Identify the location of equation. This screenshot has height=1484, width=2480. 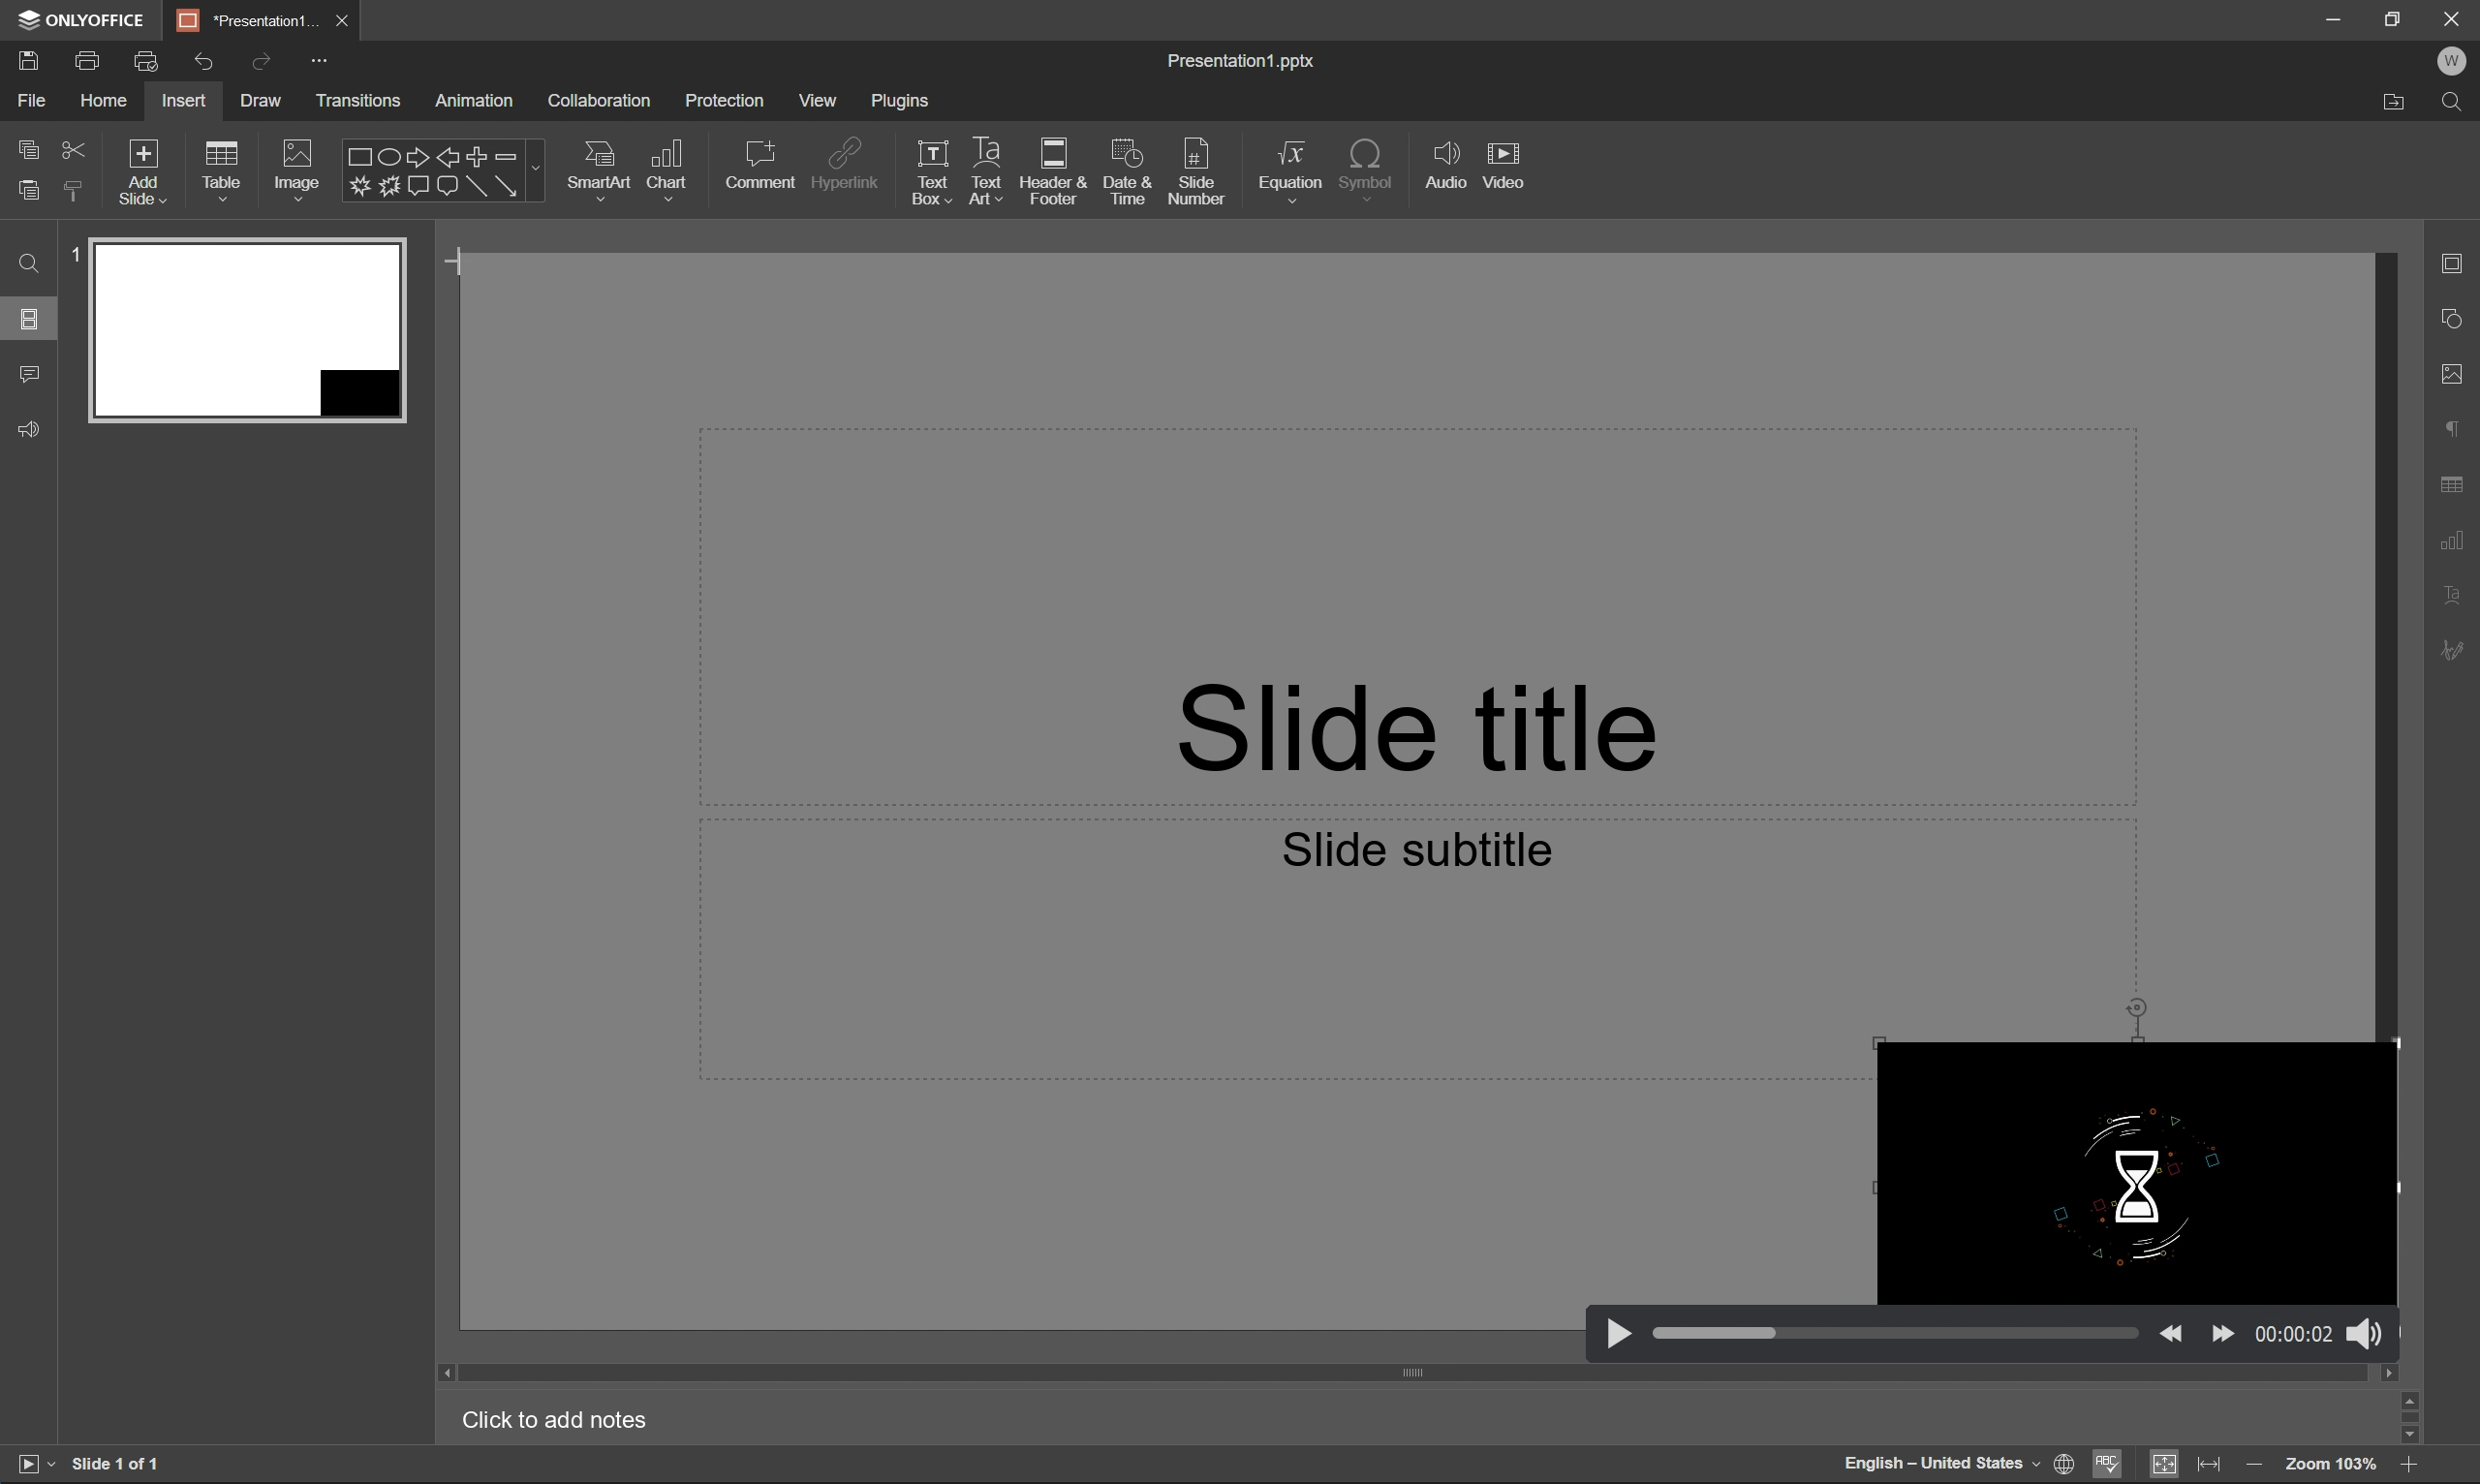
(1291, 172).